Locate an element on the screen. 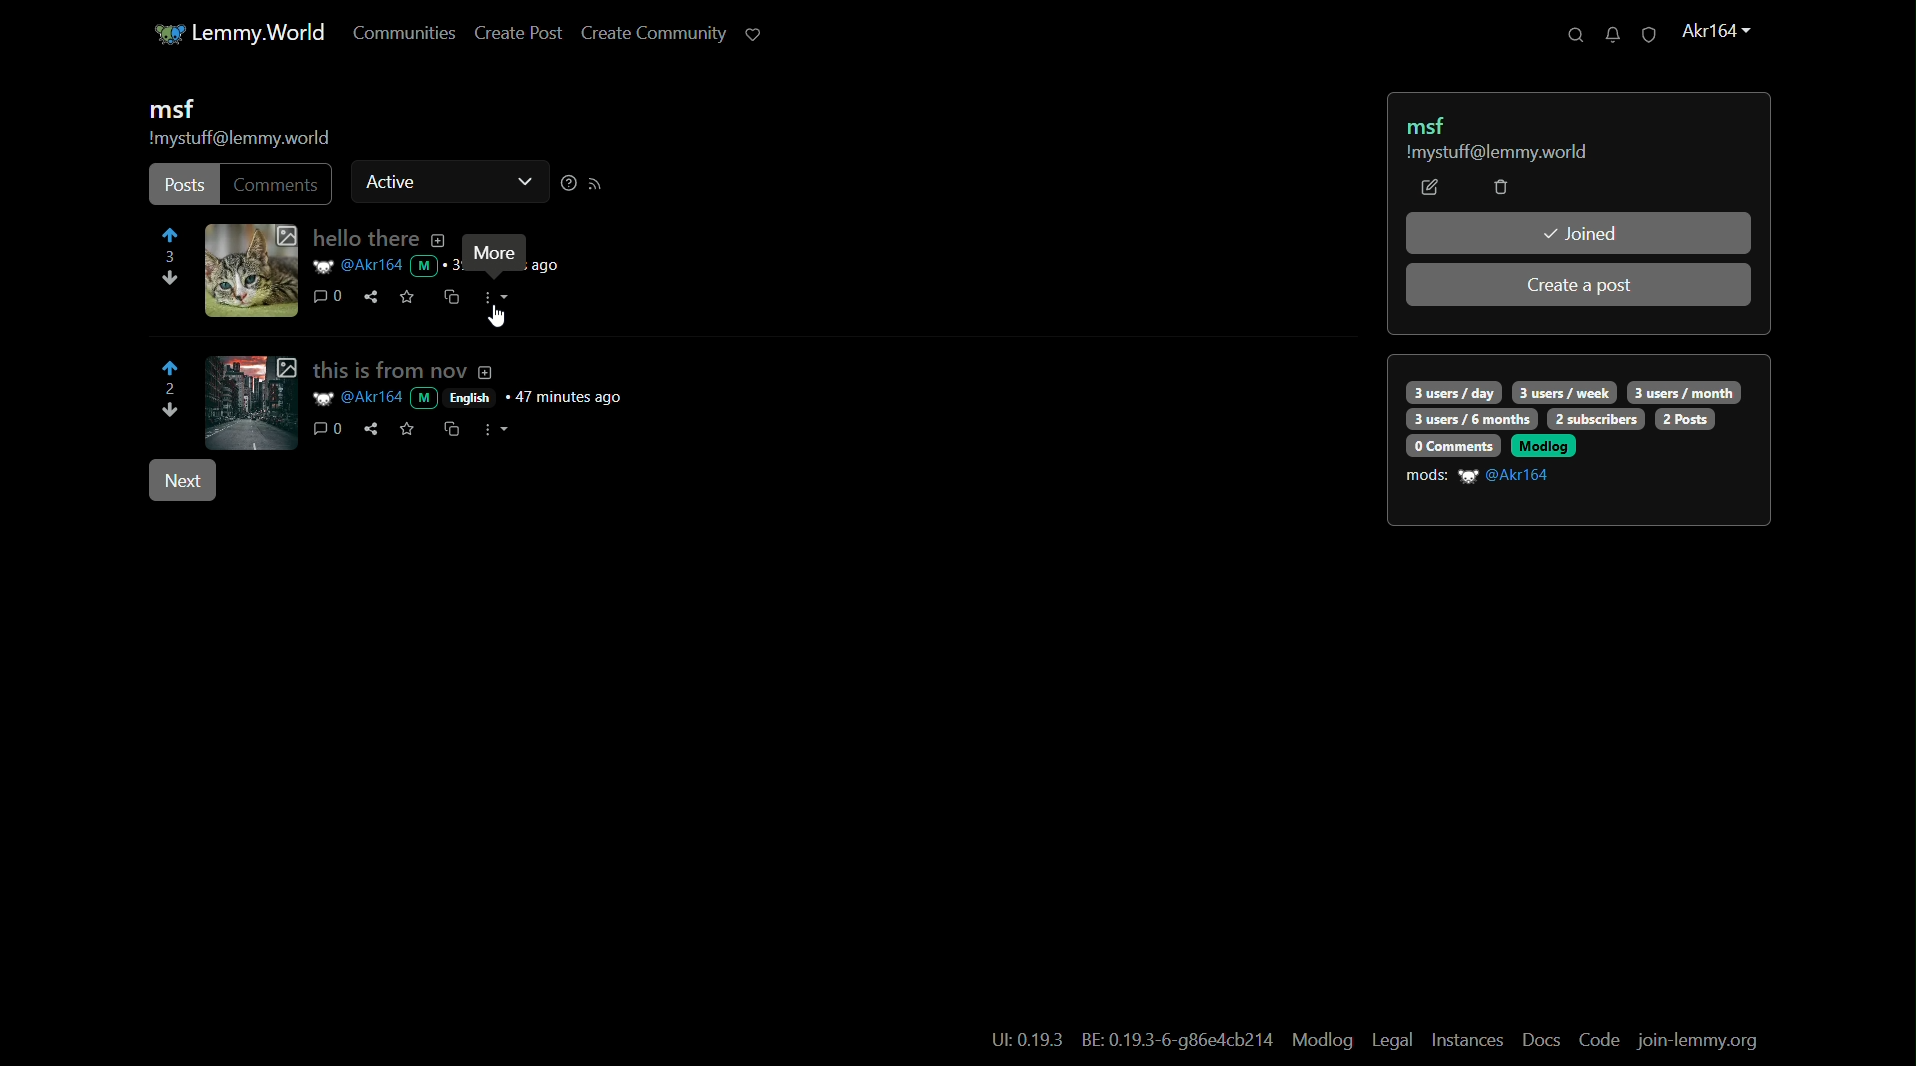  post image is located at coordinates (251, 270).